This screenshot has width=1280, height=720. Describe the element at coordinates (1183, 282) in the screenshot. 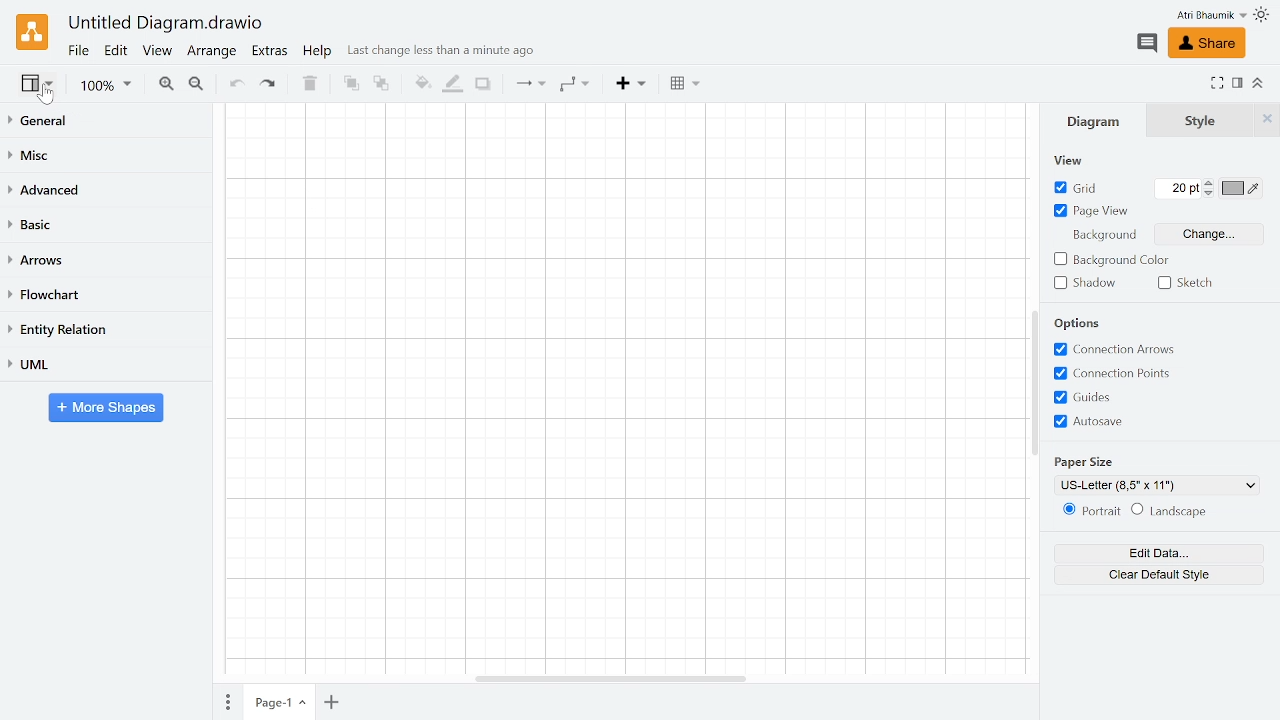

I see `Sketch` at that location.